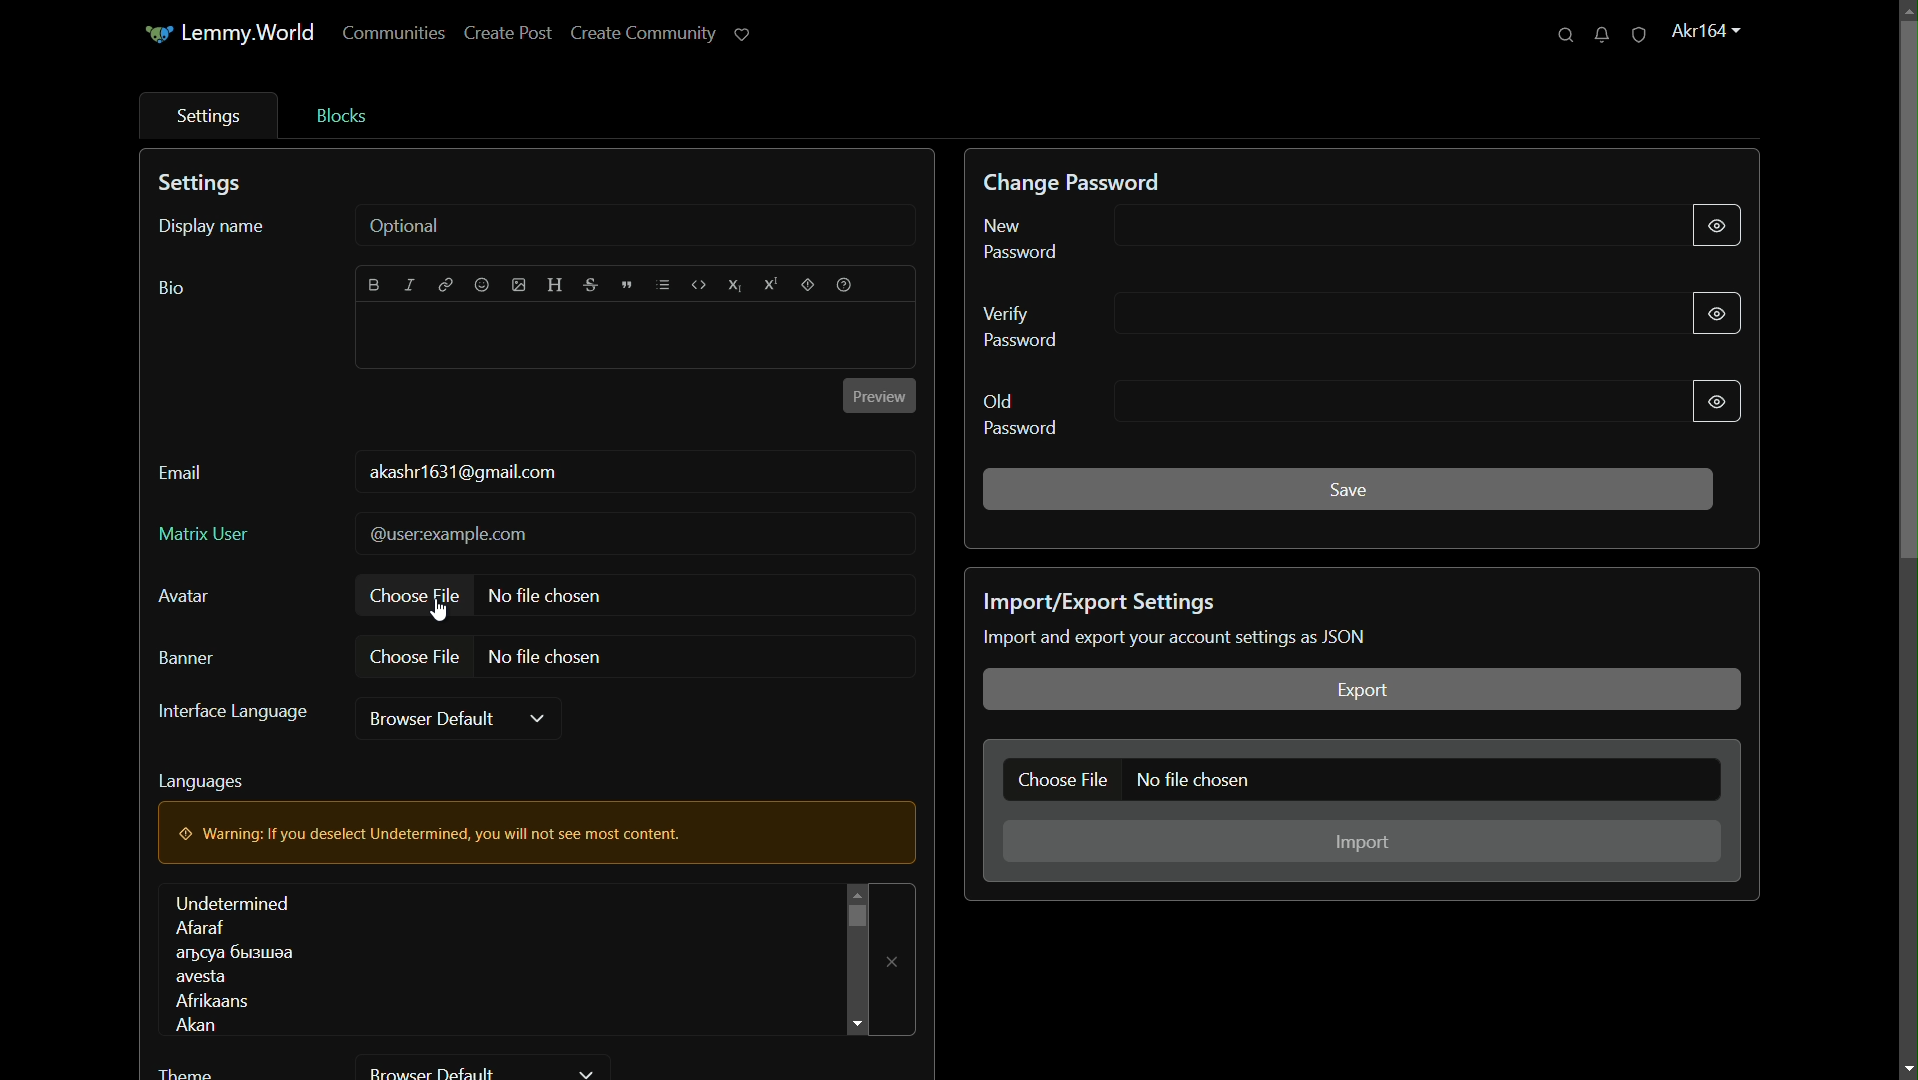 This screenshot has height=1080, width=1918. Describe the element at coordinates (1360, 690) in the screenshot. I see `export` at that location.